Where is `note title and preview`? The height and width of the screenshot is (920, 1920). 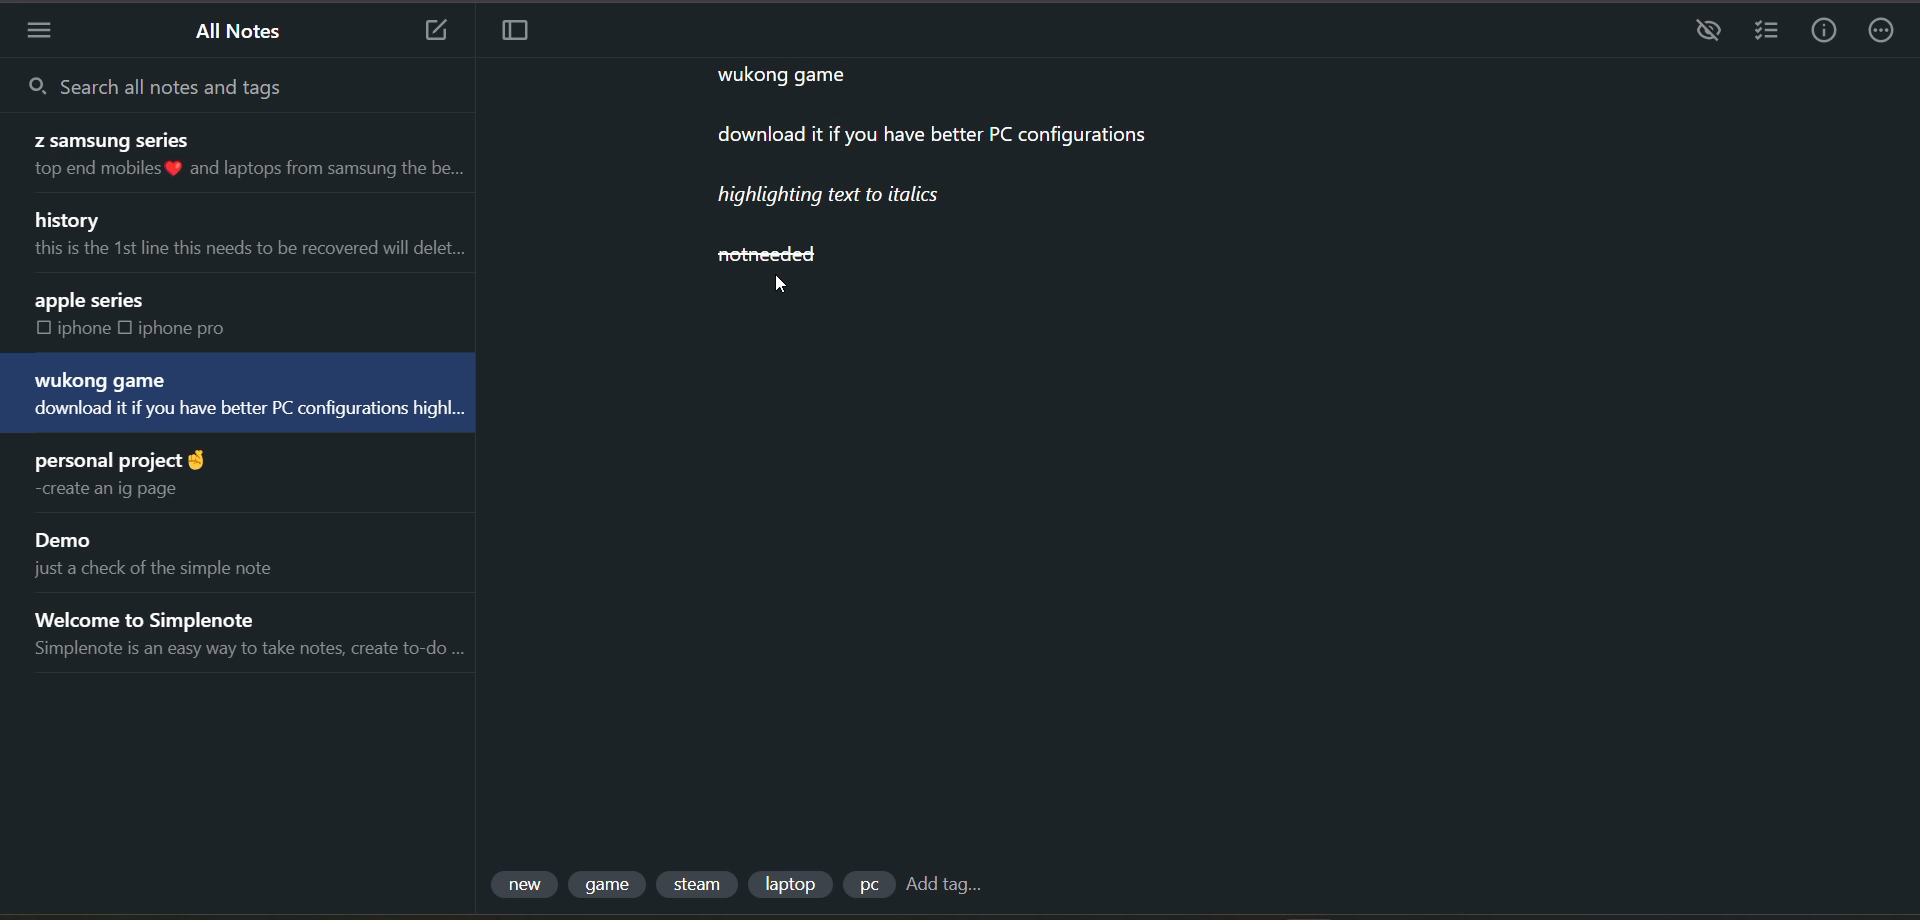
note title and preview is located at coordinates (172, 554).